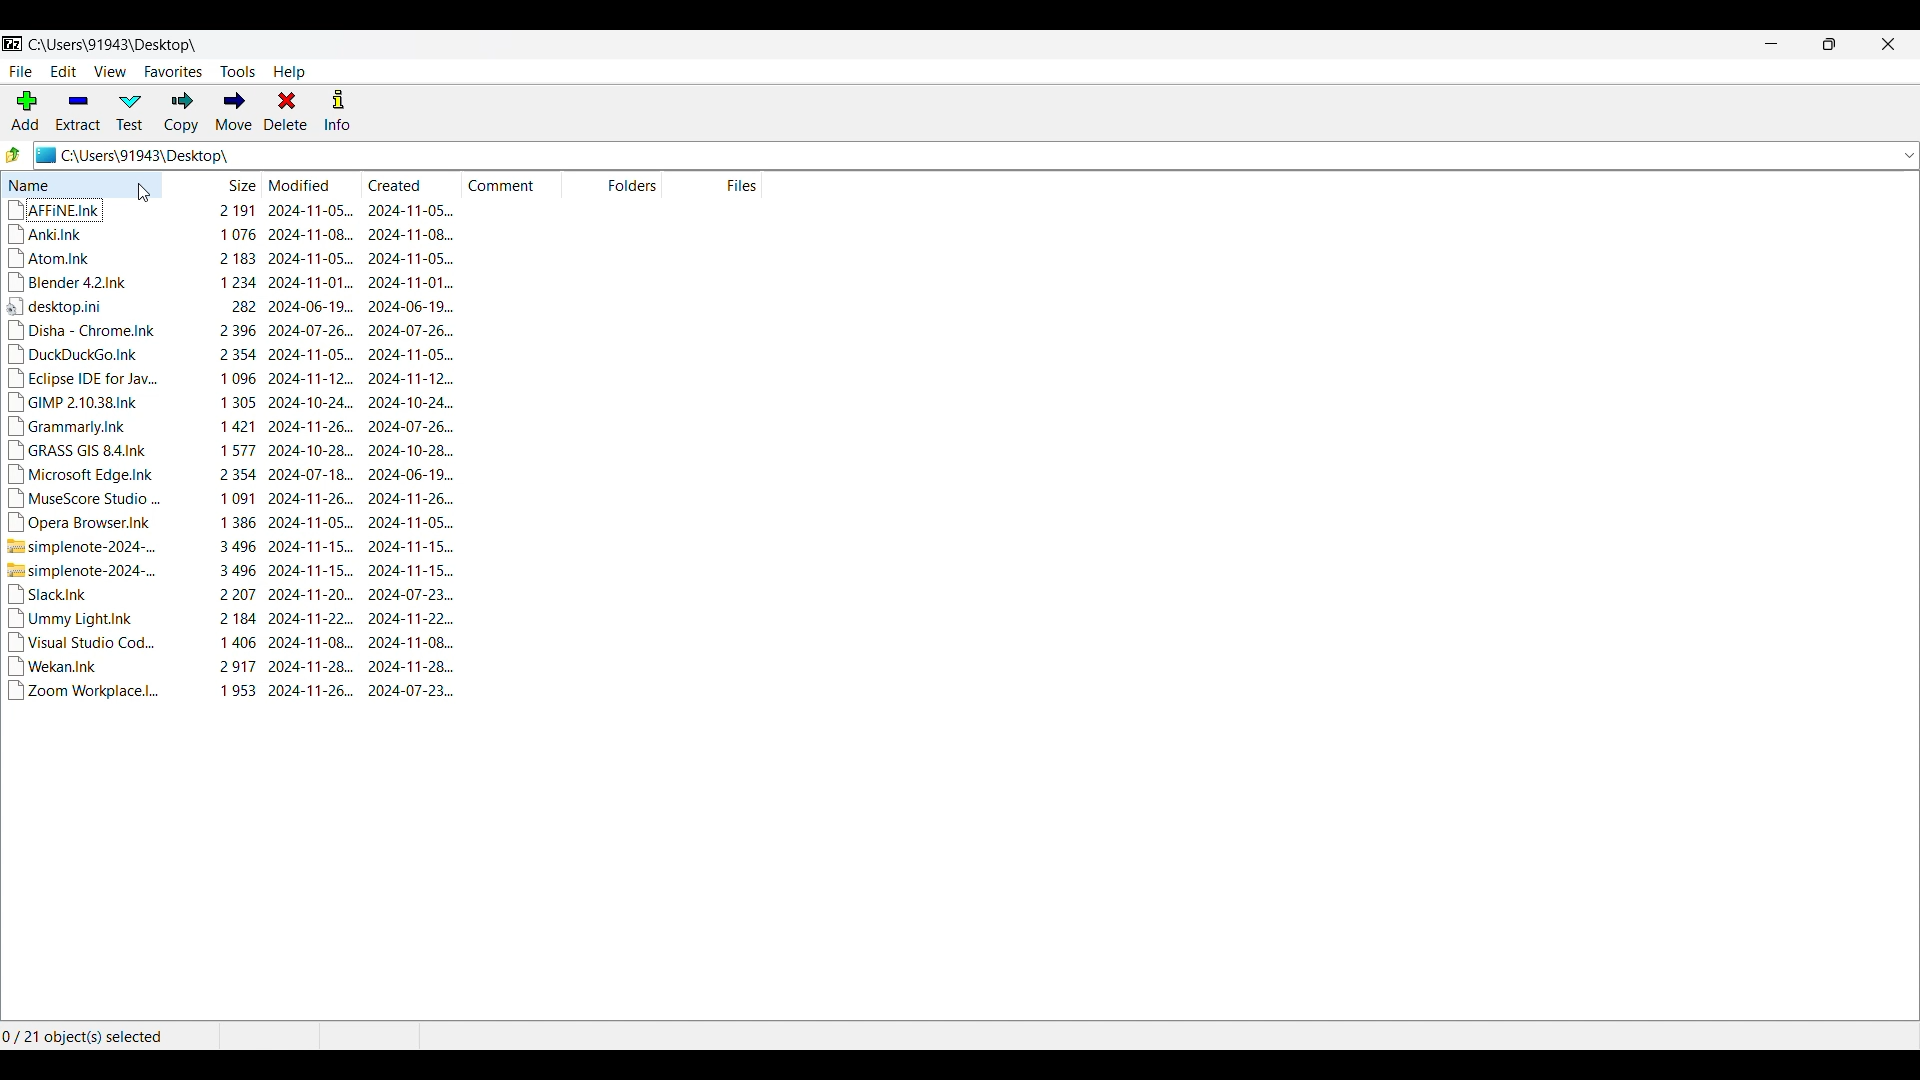 The image size is (1920, 1080). What do you see at coordinates (228, 306) in the screenshot?
I see `desktop.ini 282 2024-06-19... 2024-06-19...` at bounding box center [228, 306].